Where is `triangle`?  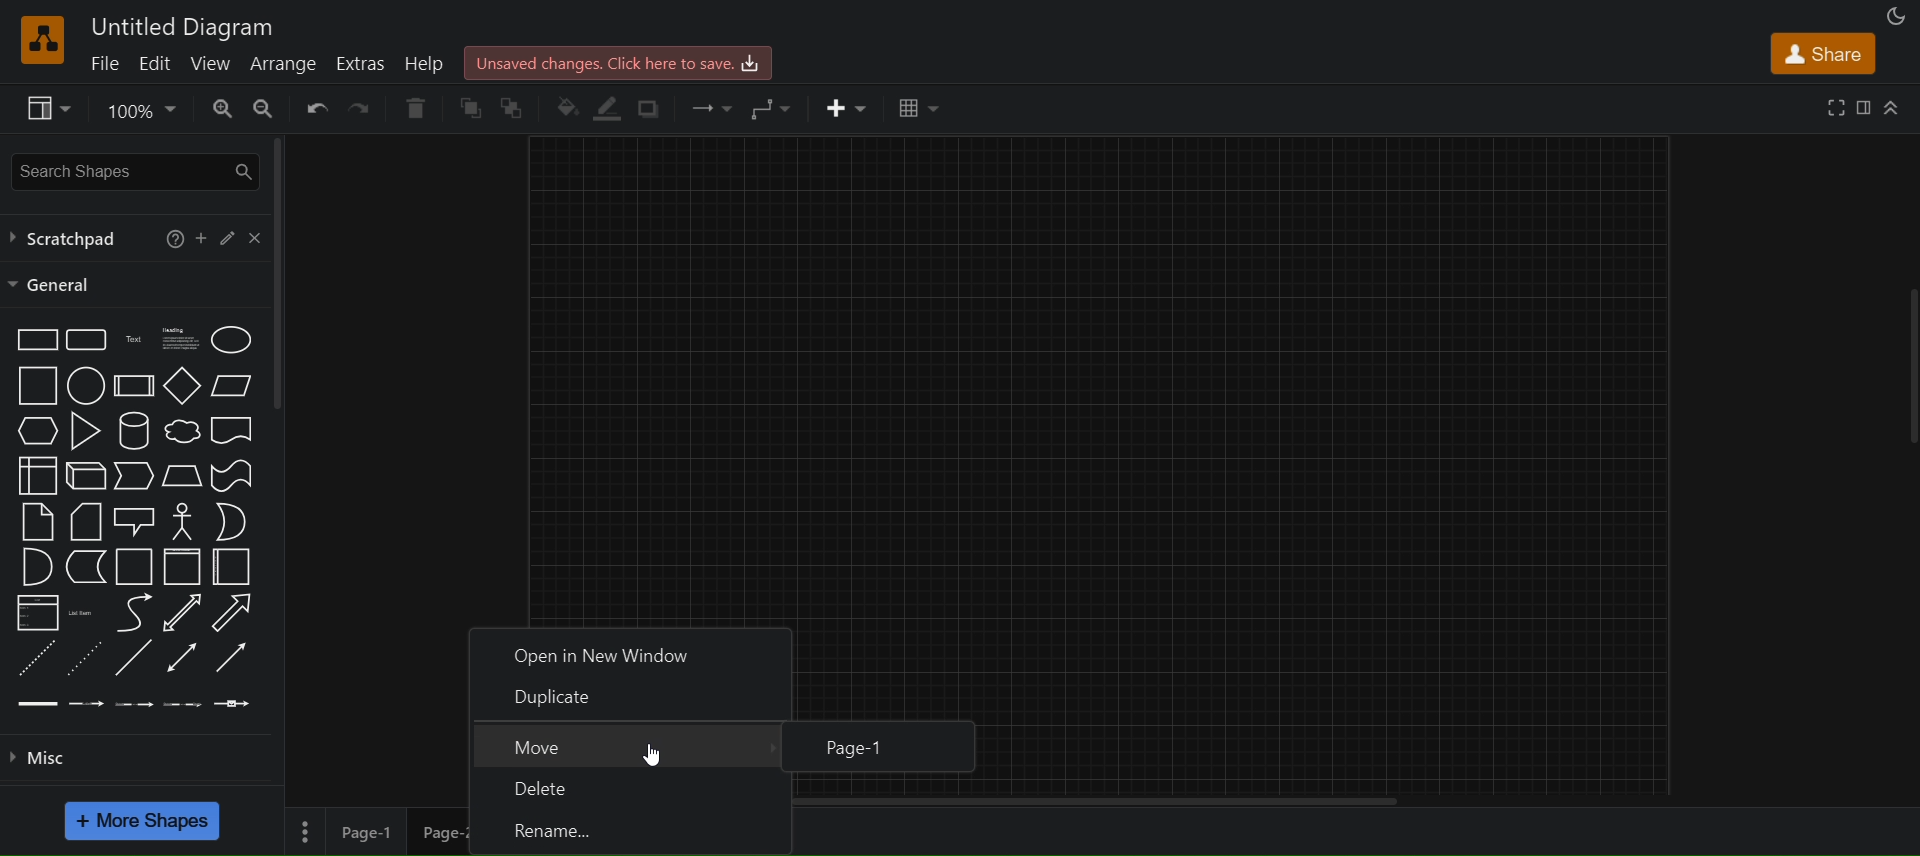
triangle is located at coordinates (87, 430).